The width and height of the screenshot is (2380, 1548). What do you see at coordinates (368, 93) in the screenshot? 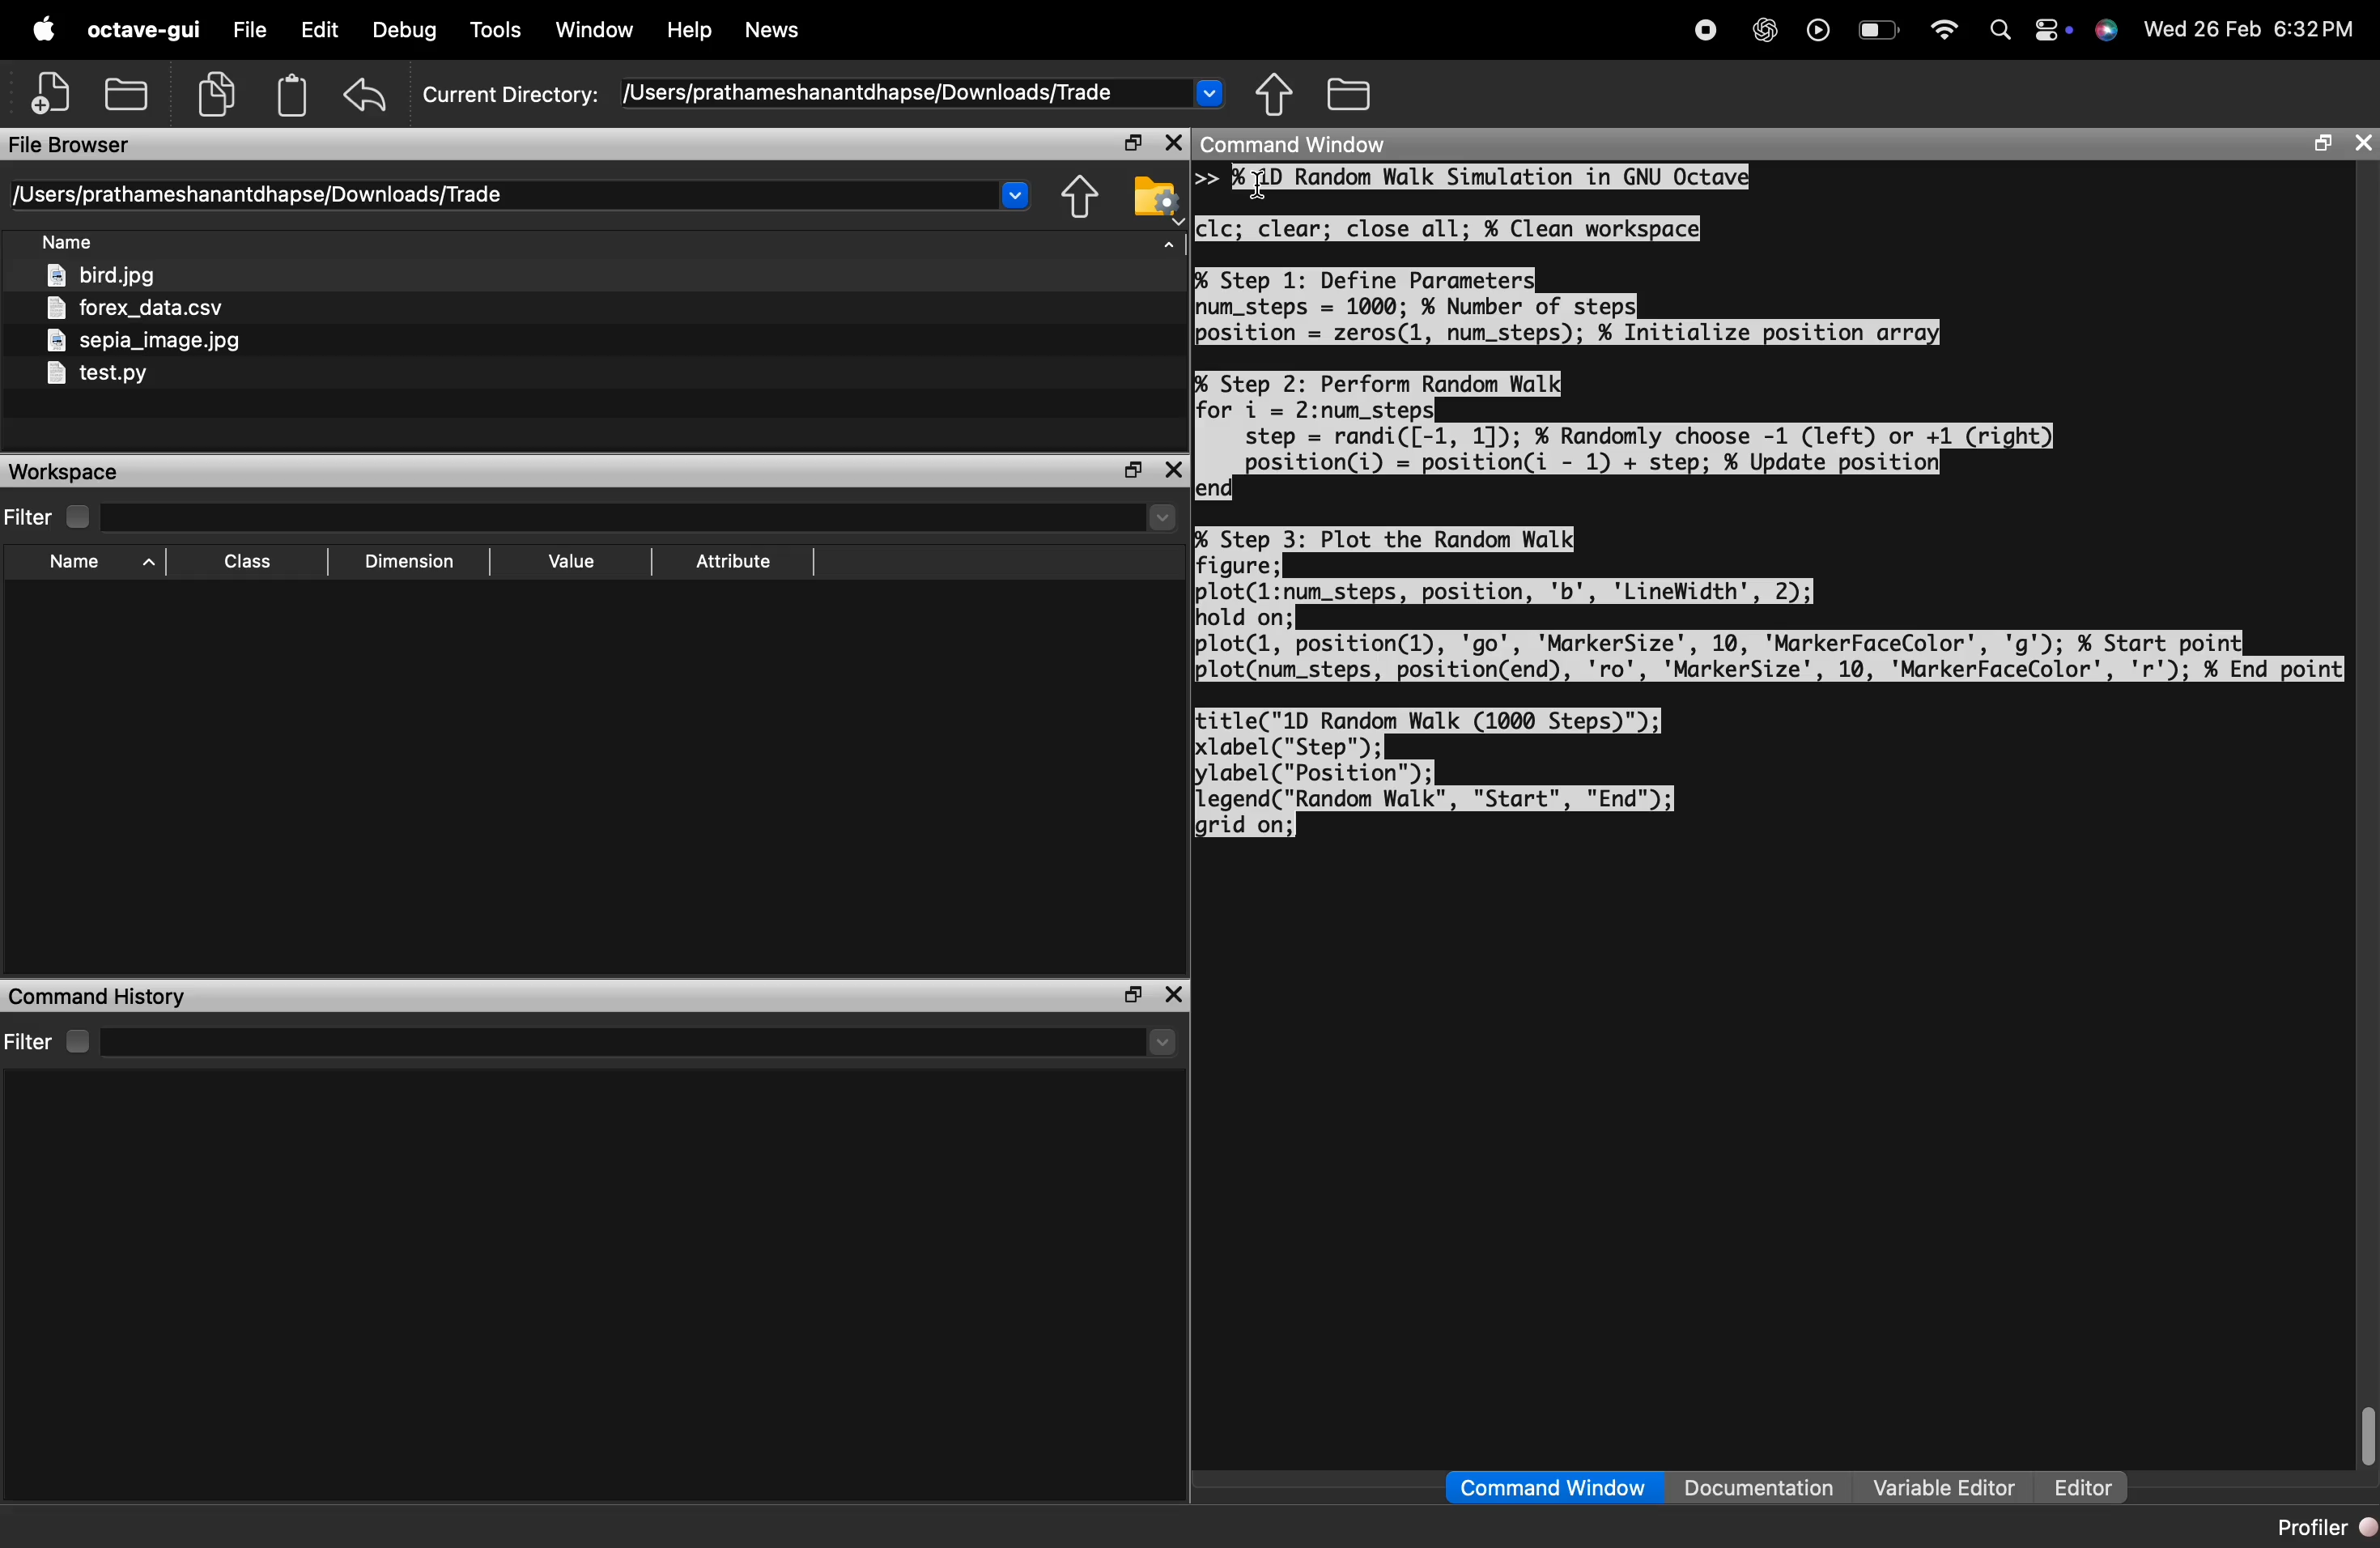
I see `undo` at bounding box center [368, 93].